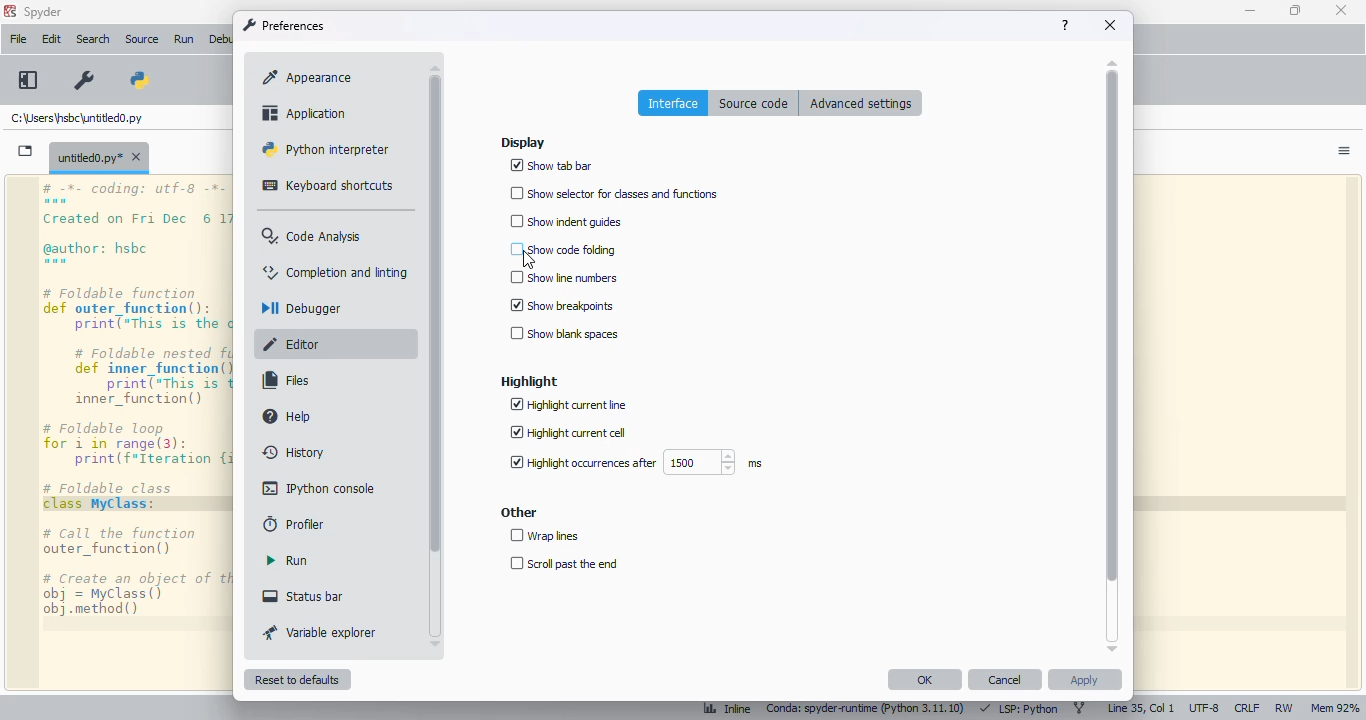 The image size is (1366, 720). Describe the element at coordinates (78, 119) in the screenshot. I see `untitled0.py` at that location.